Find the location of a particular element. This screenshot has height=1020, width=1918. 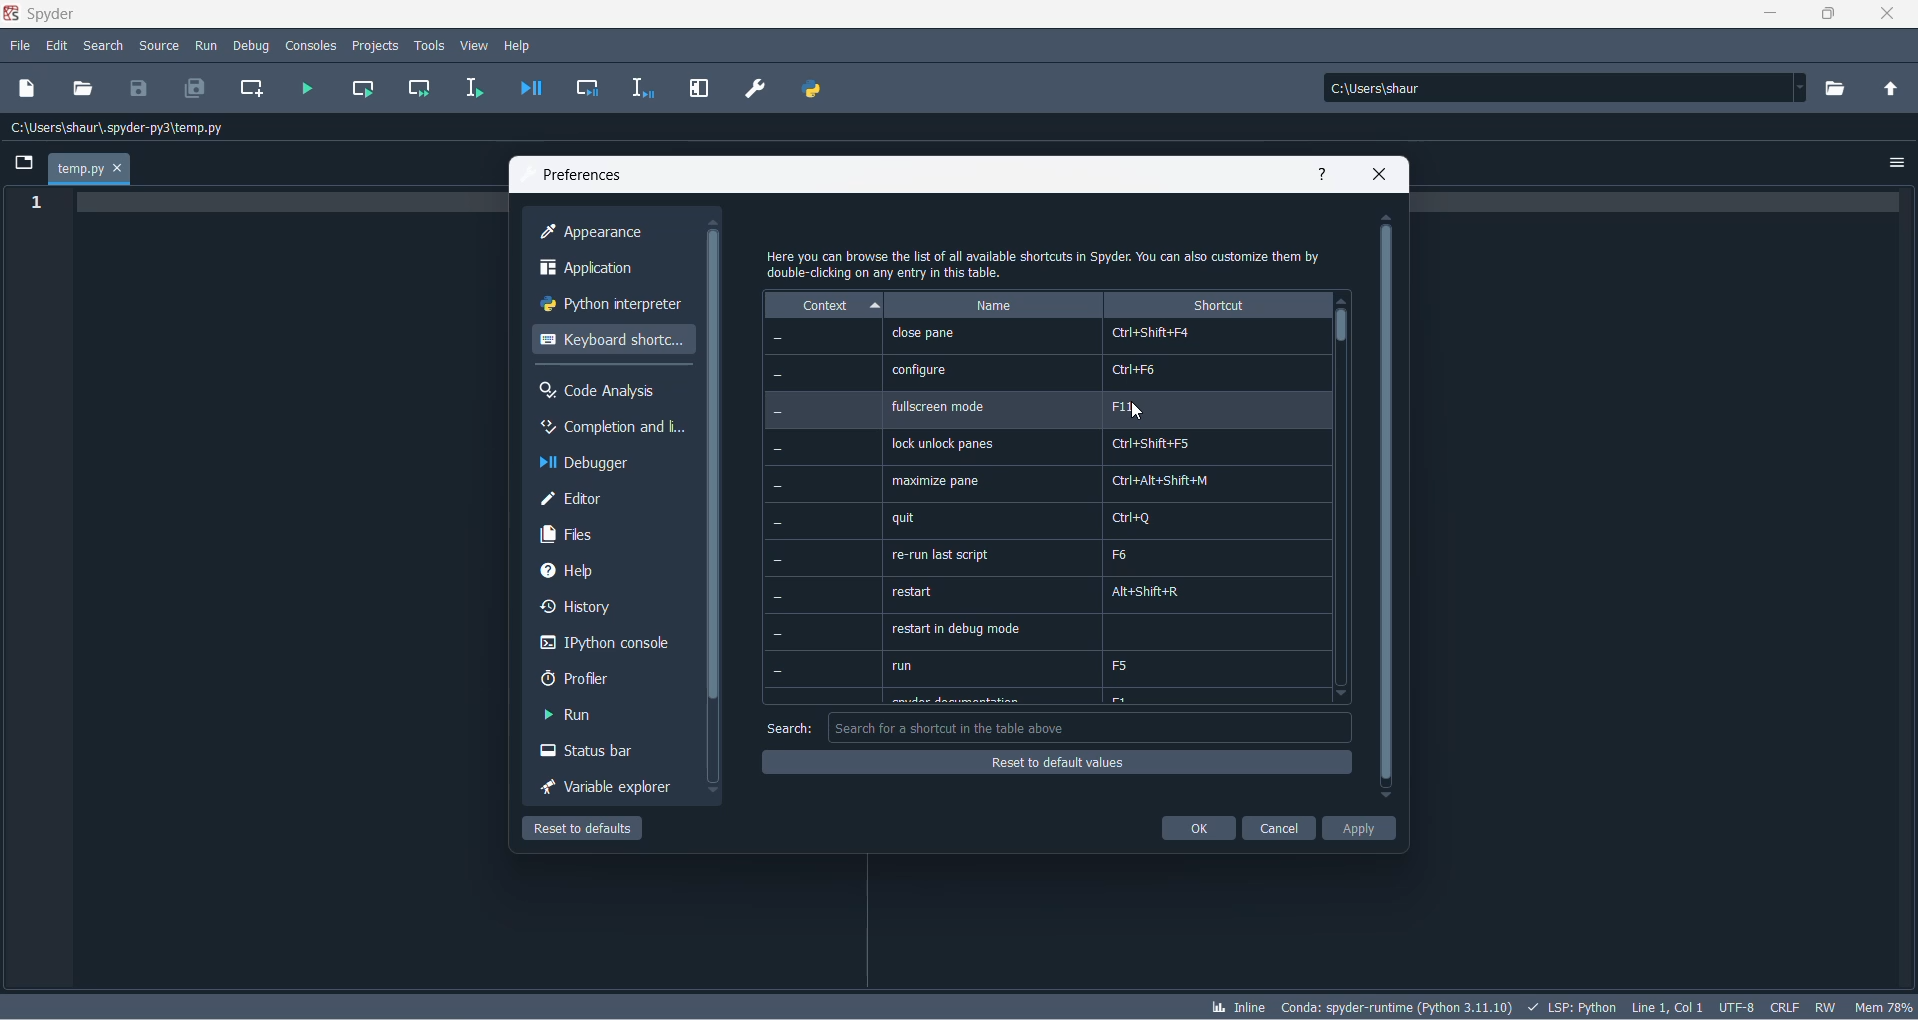

apply is located at coordinates (1360, 831).